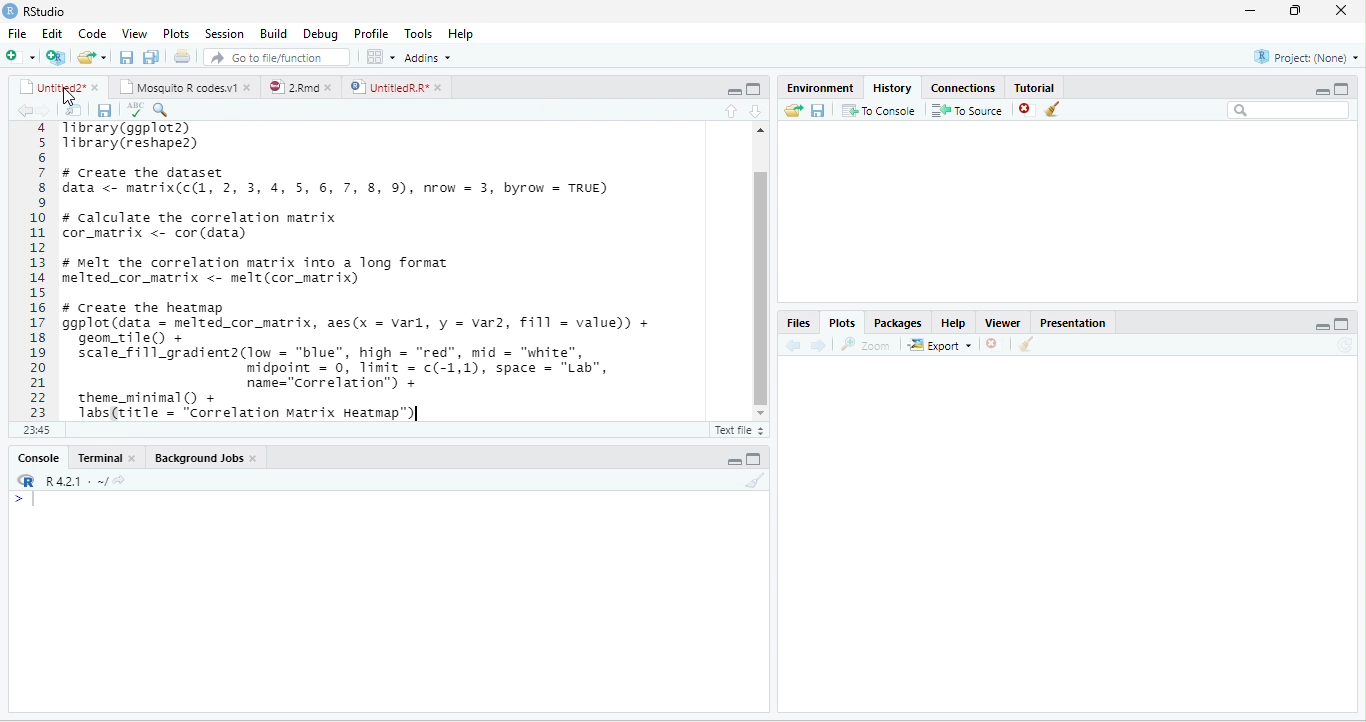 The width and height of the screenshot is (1366, 722). I want to click on export, so click(940, 347).